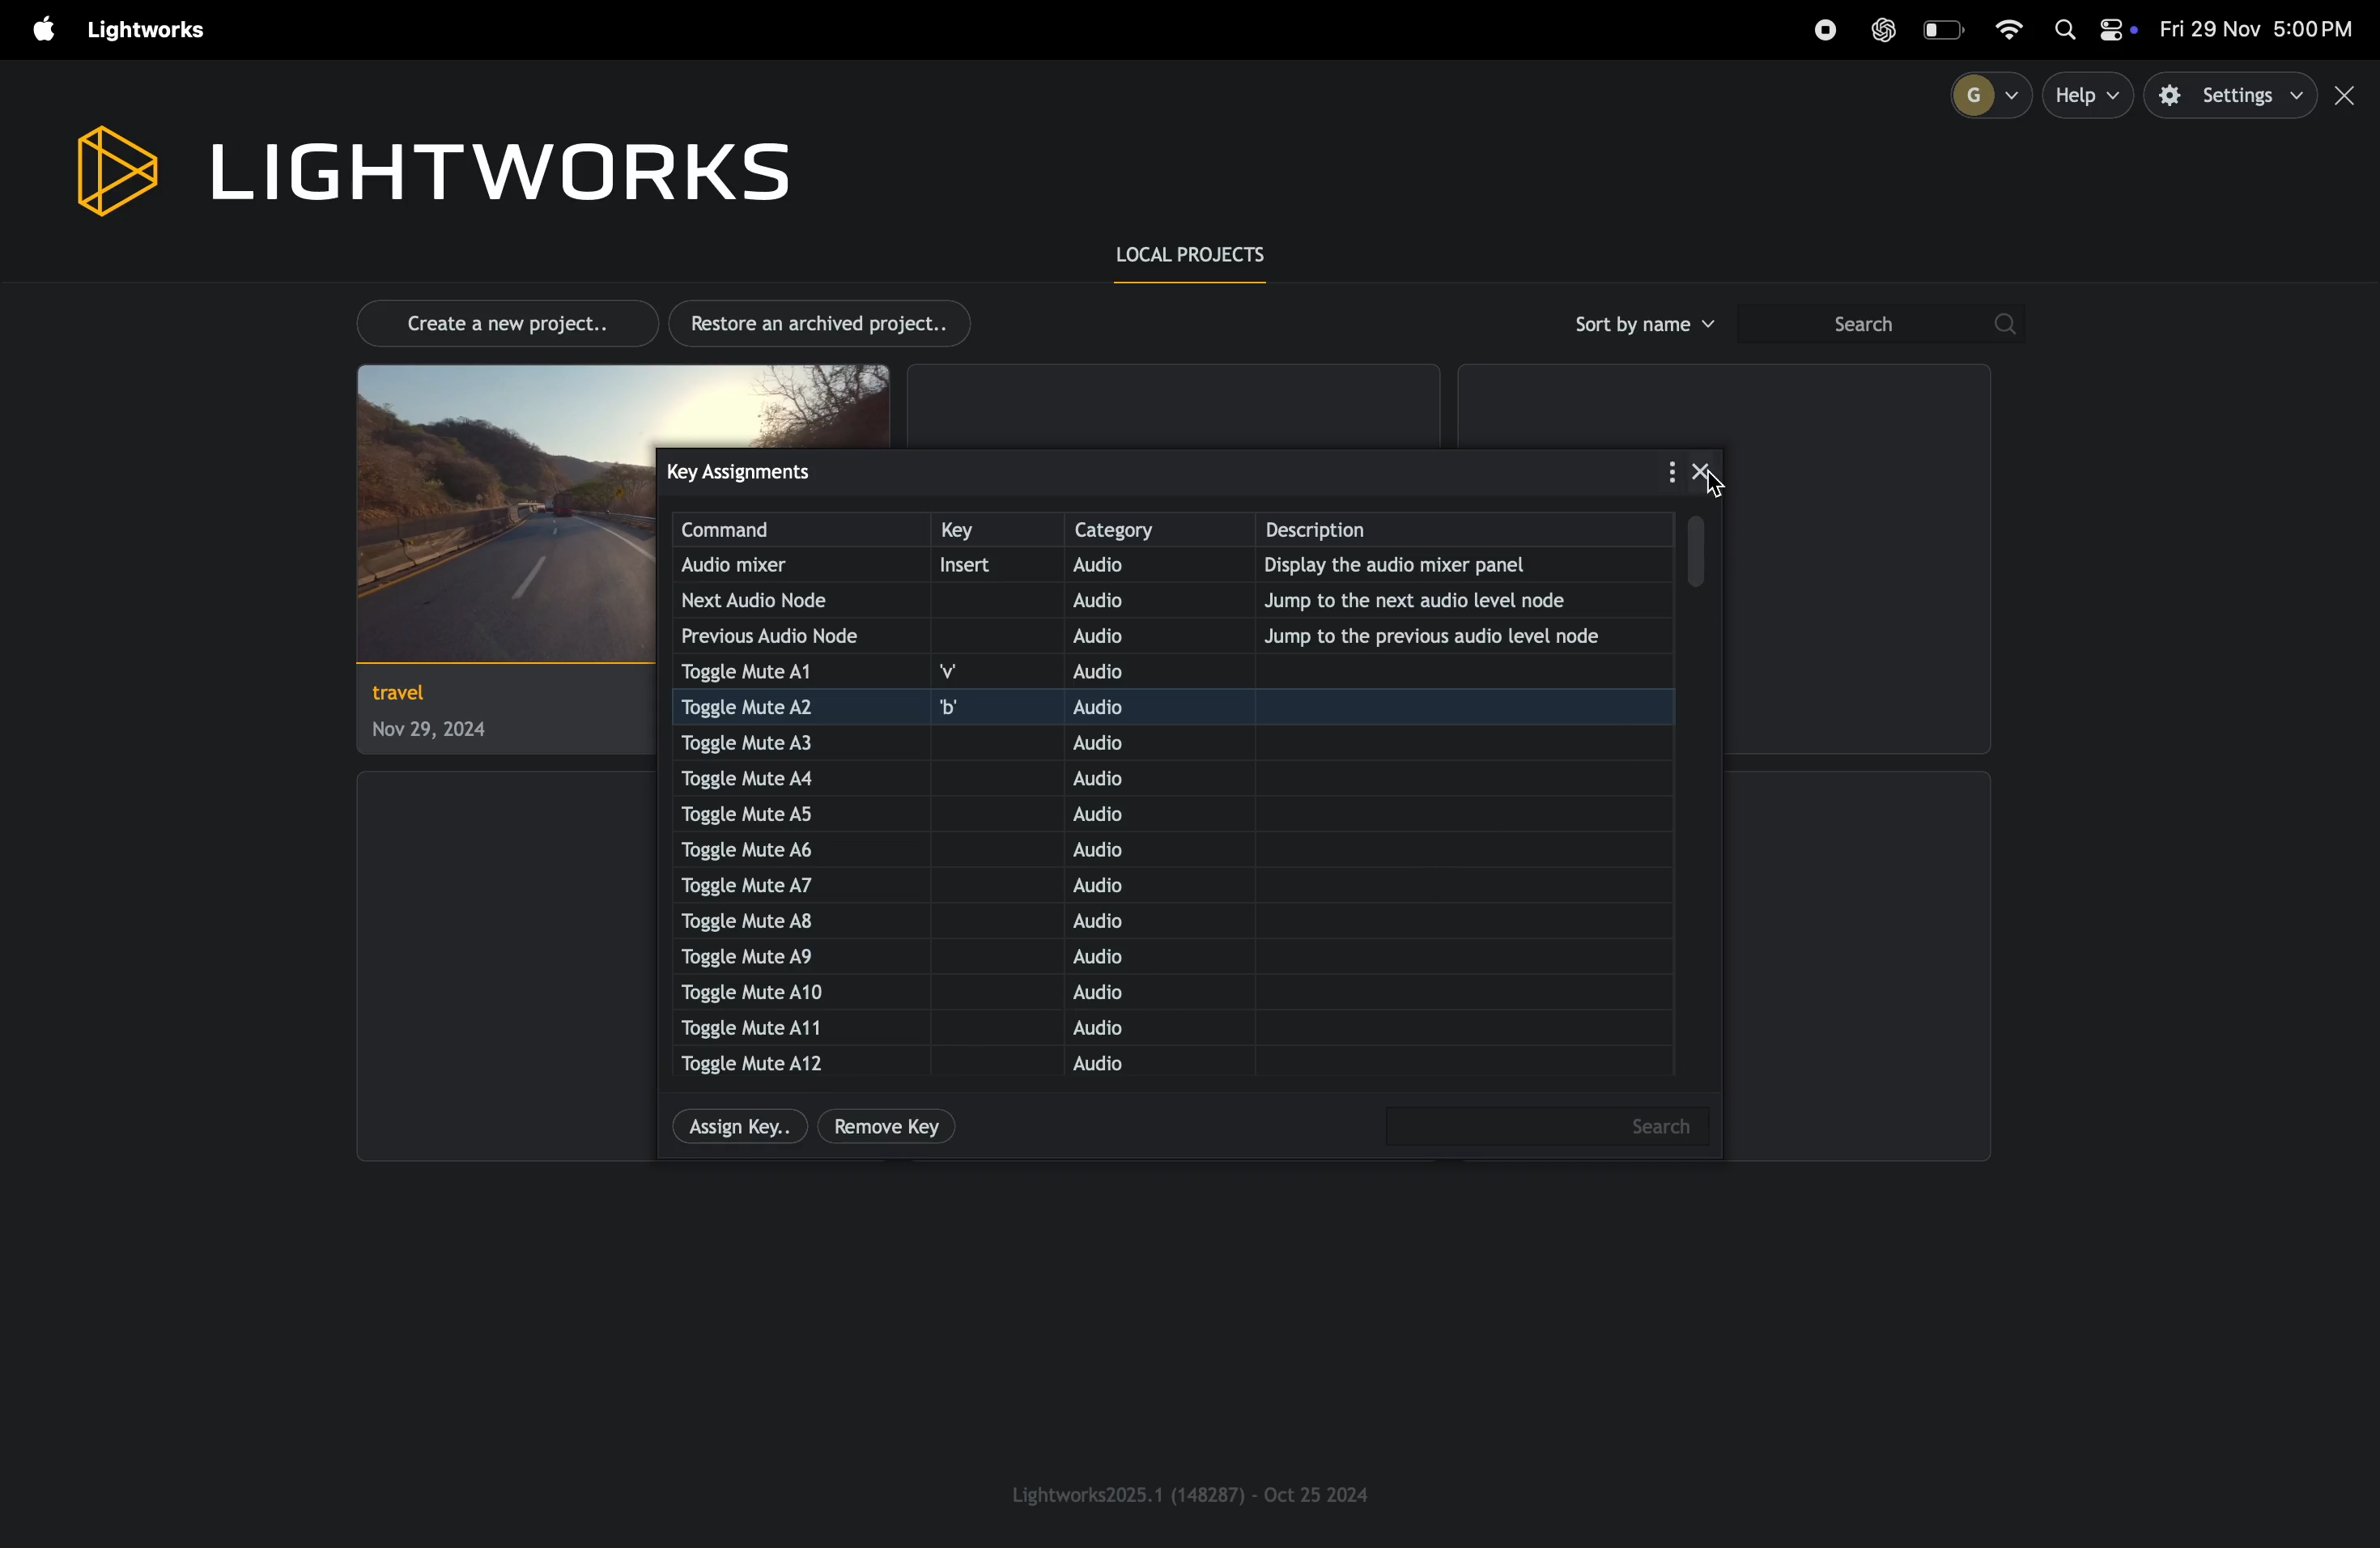 The image size is (2380, 1548). Describe the element at coordinates (755, 992) in the screenshot. I see `toggle mute A10` at that location.